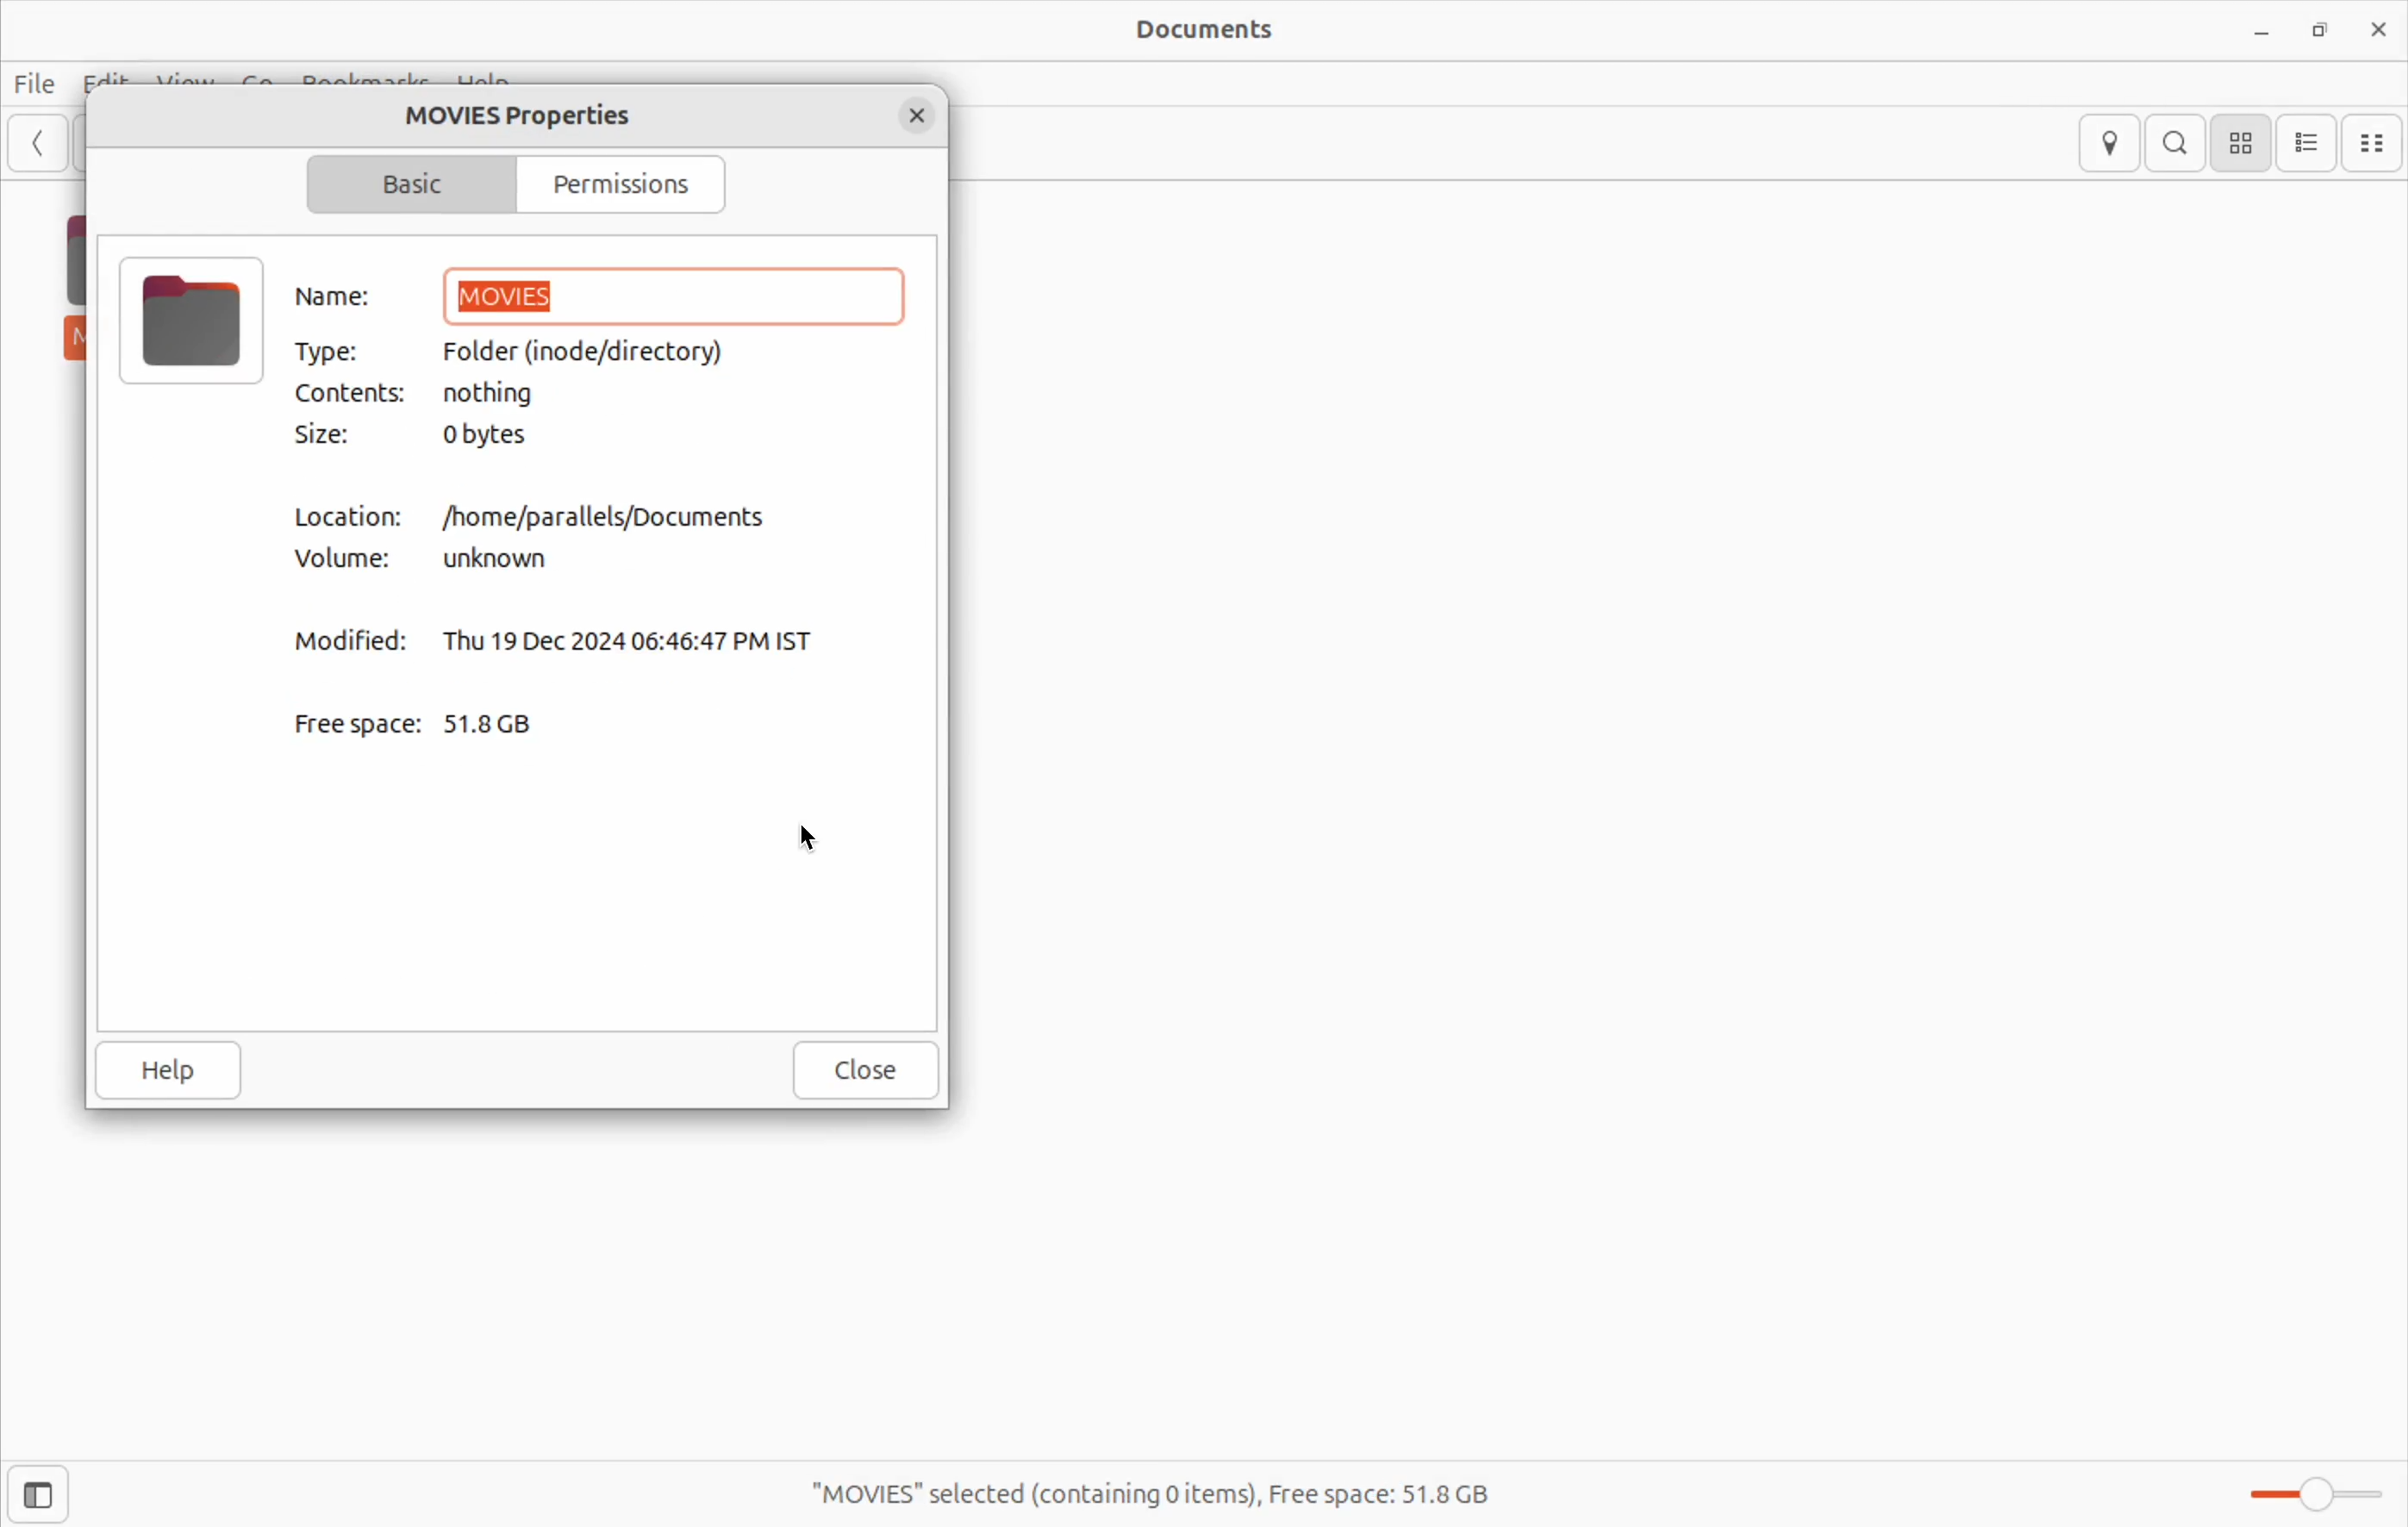  I want to click on close, so click(920, 113).